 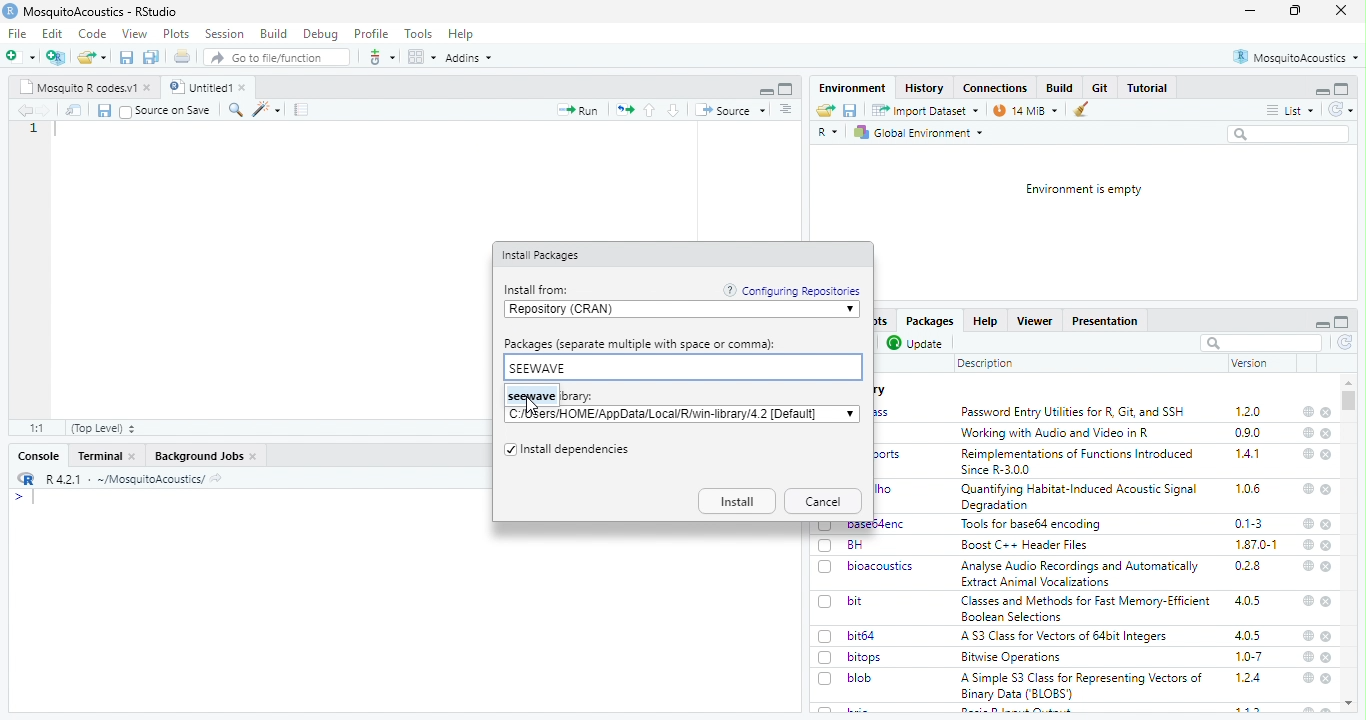 I want to click on R, so click(x=828, y=133).